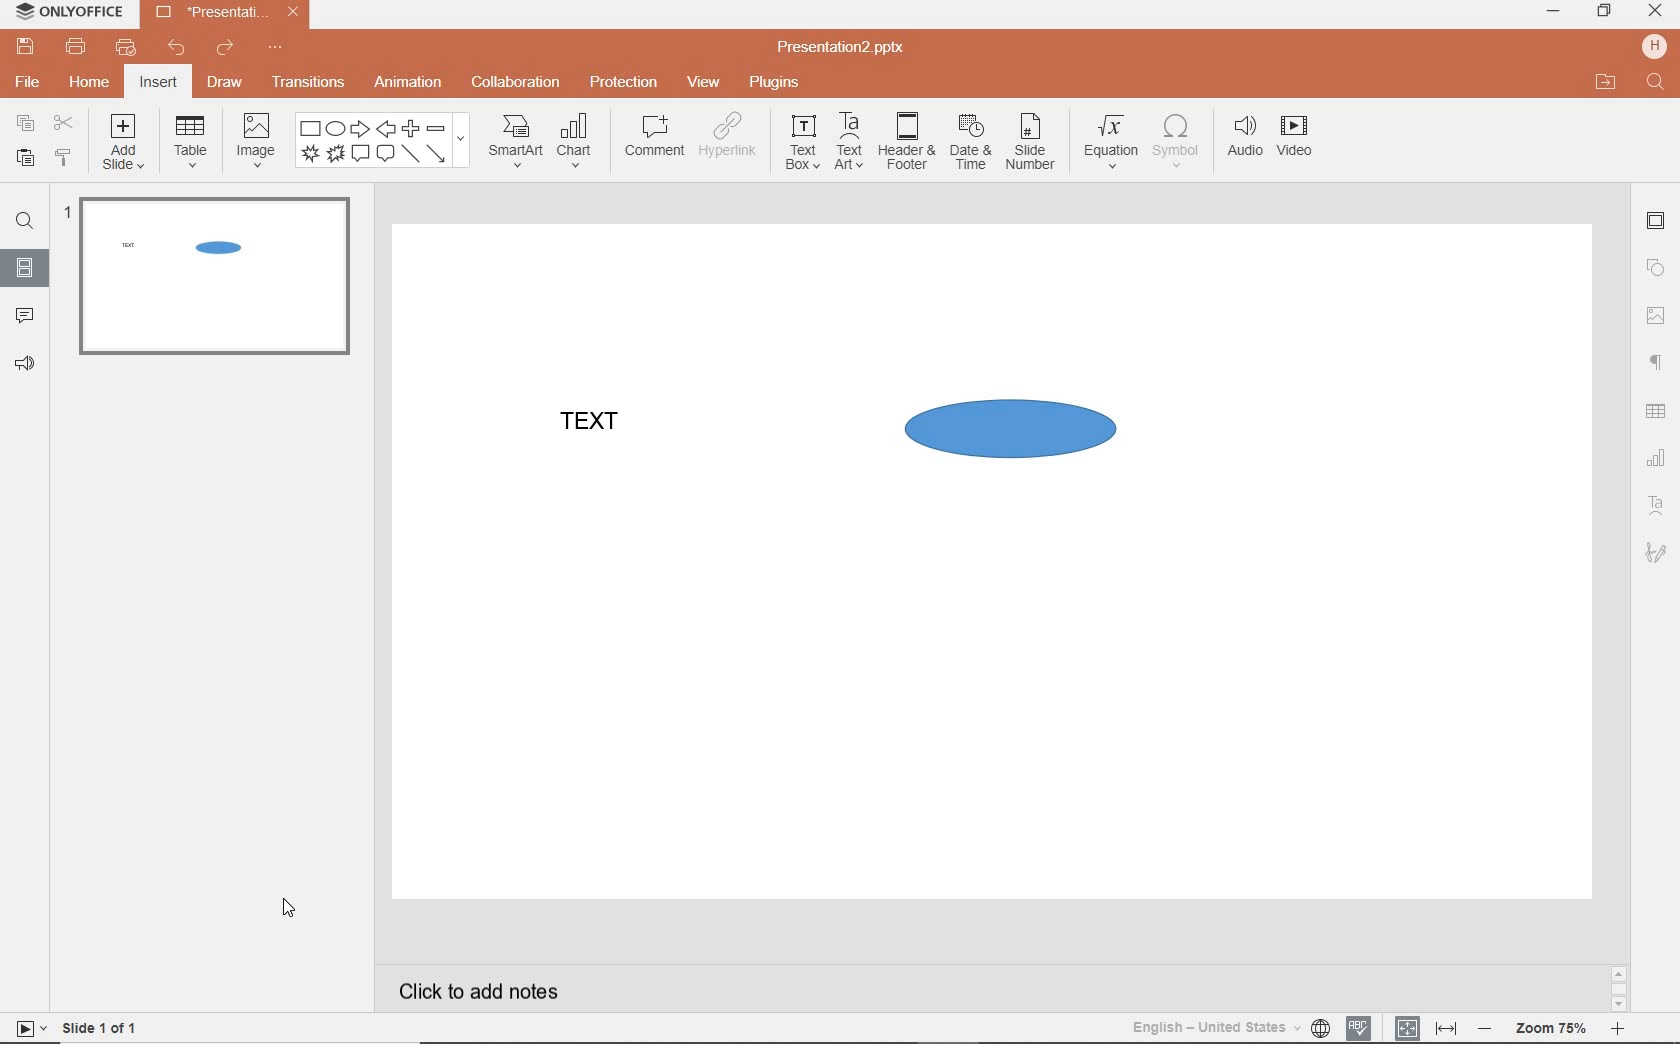 The height and width of the screenshot is (1044, 1680). Describe the element at coordinates (1653, 555) in the screenshot. I see `TEXT ART` at that location.